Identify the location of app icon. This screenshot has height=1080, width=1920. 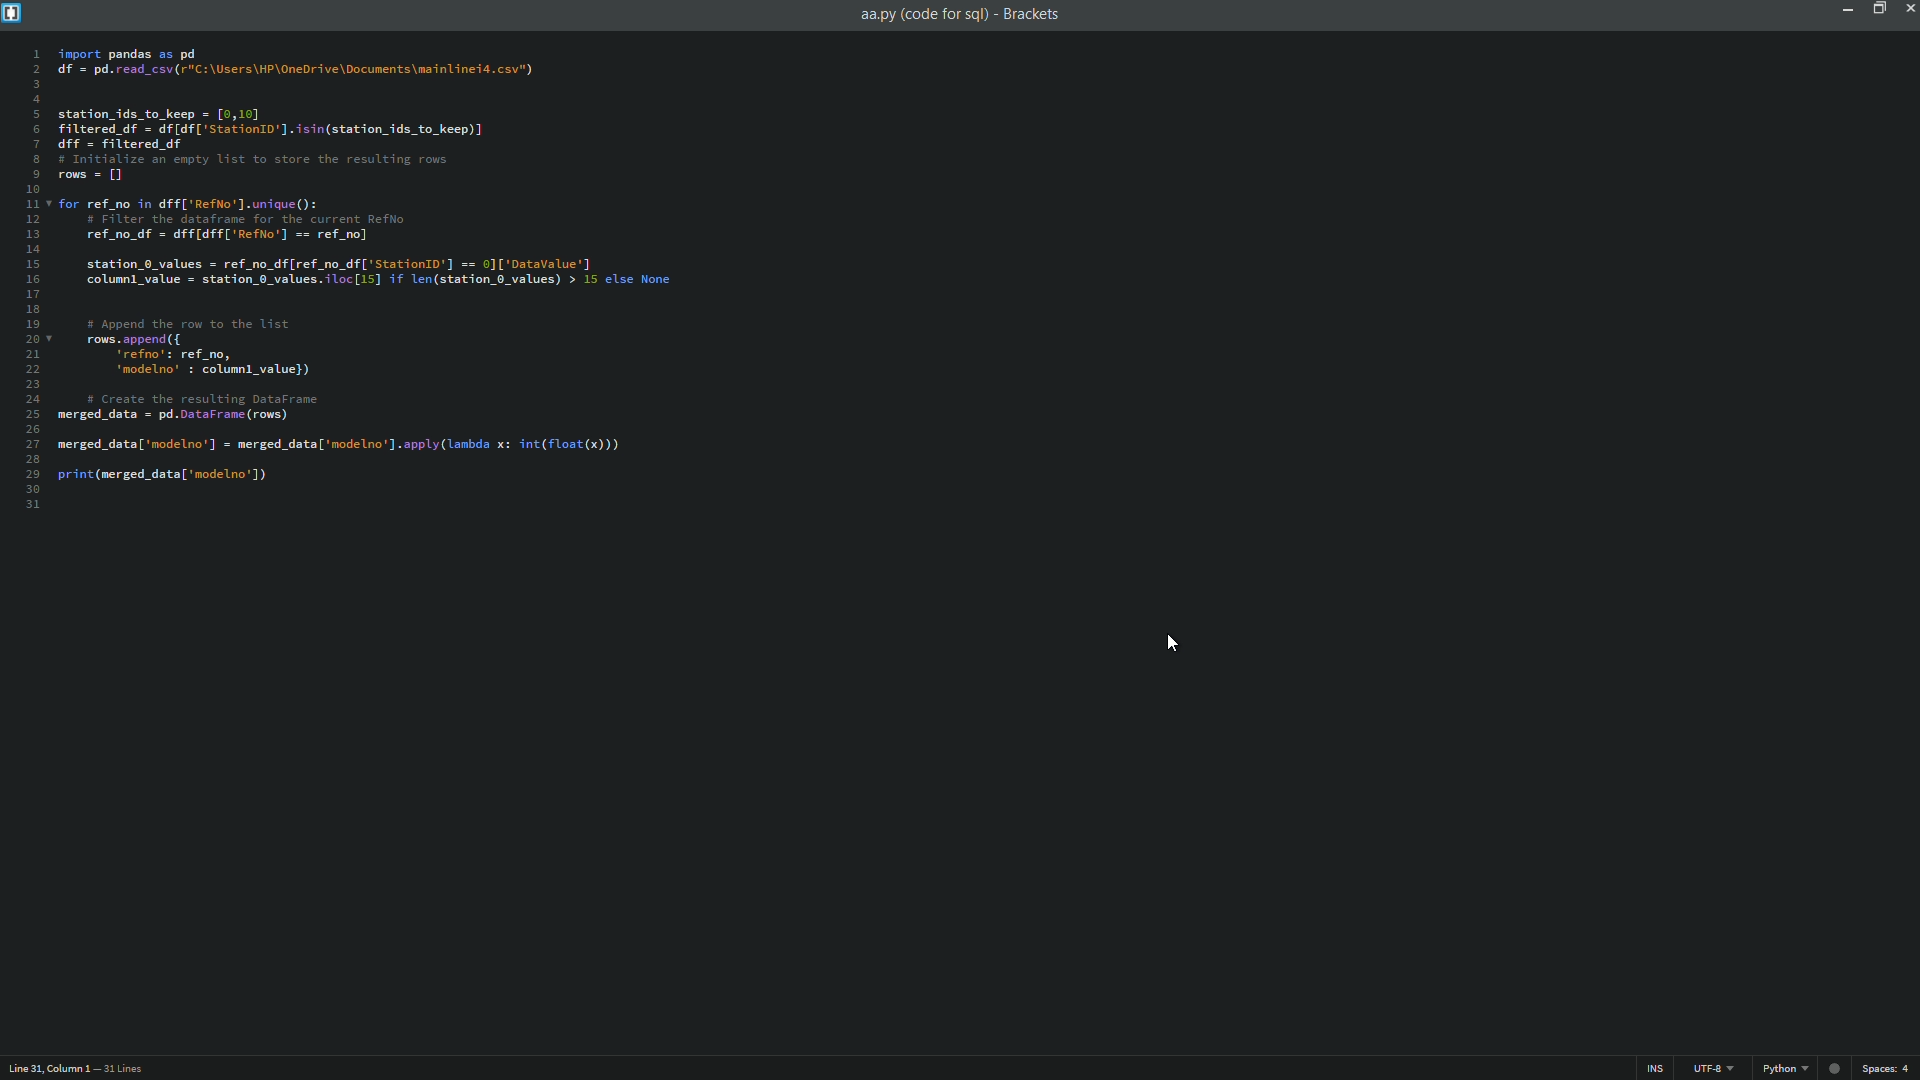
(12, 12).